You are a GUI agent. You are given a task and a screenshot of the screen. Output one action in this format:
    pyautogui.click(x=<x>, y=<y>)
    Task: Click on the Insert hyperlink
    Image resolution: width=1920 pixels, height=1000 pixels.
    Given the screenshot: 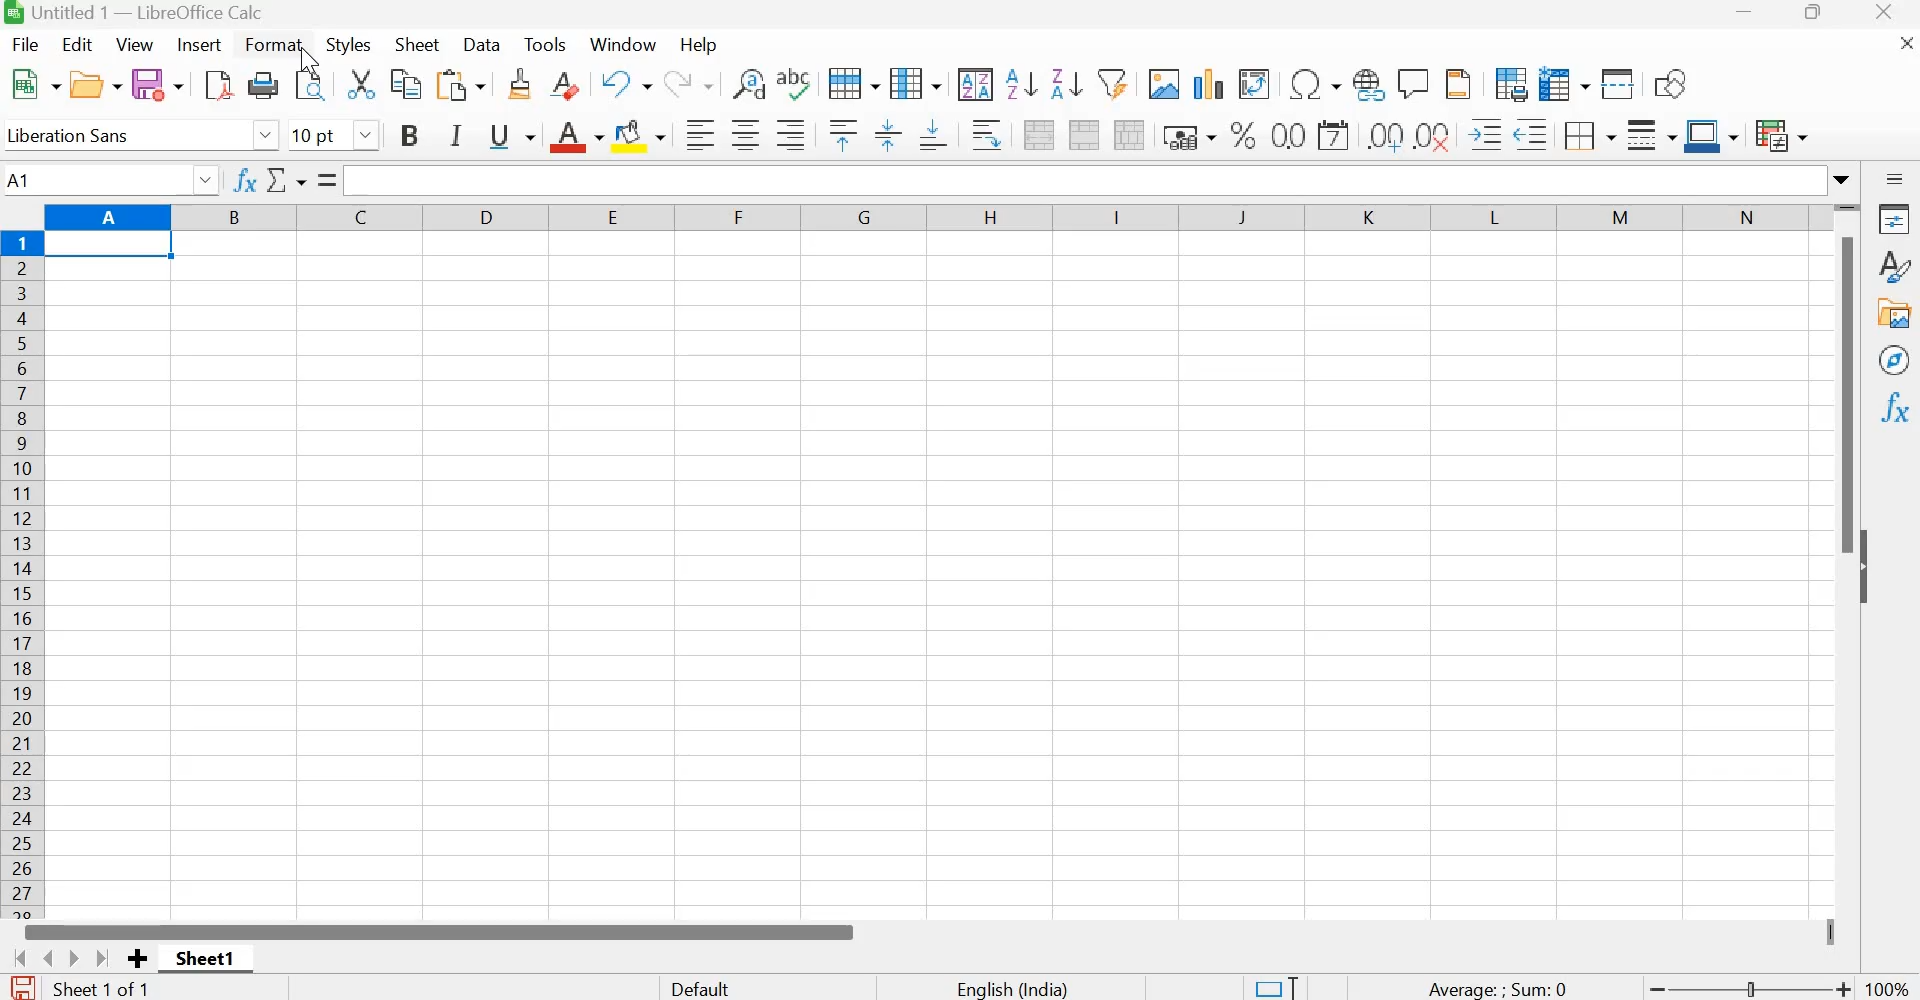 What is the action you would take?
    pyautogui.click(x=1369, y=81)
    